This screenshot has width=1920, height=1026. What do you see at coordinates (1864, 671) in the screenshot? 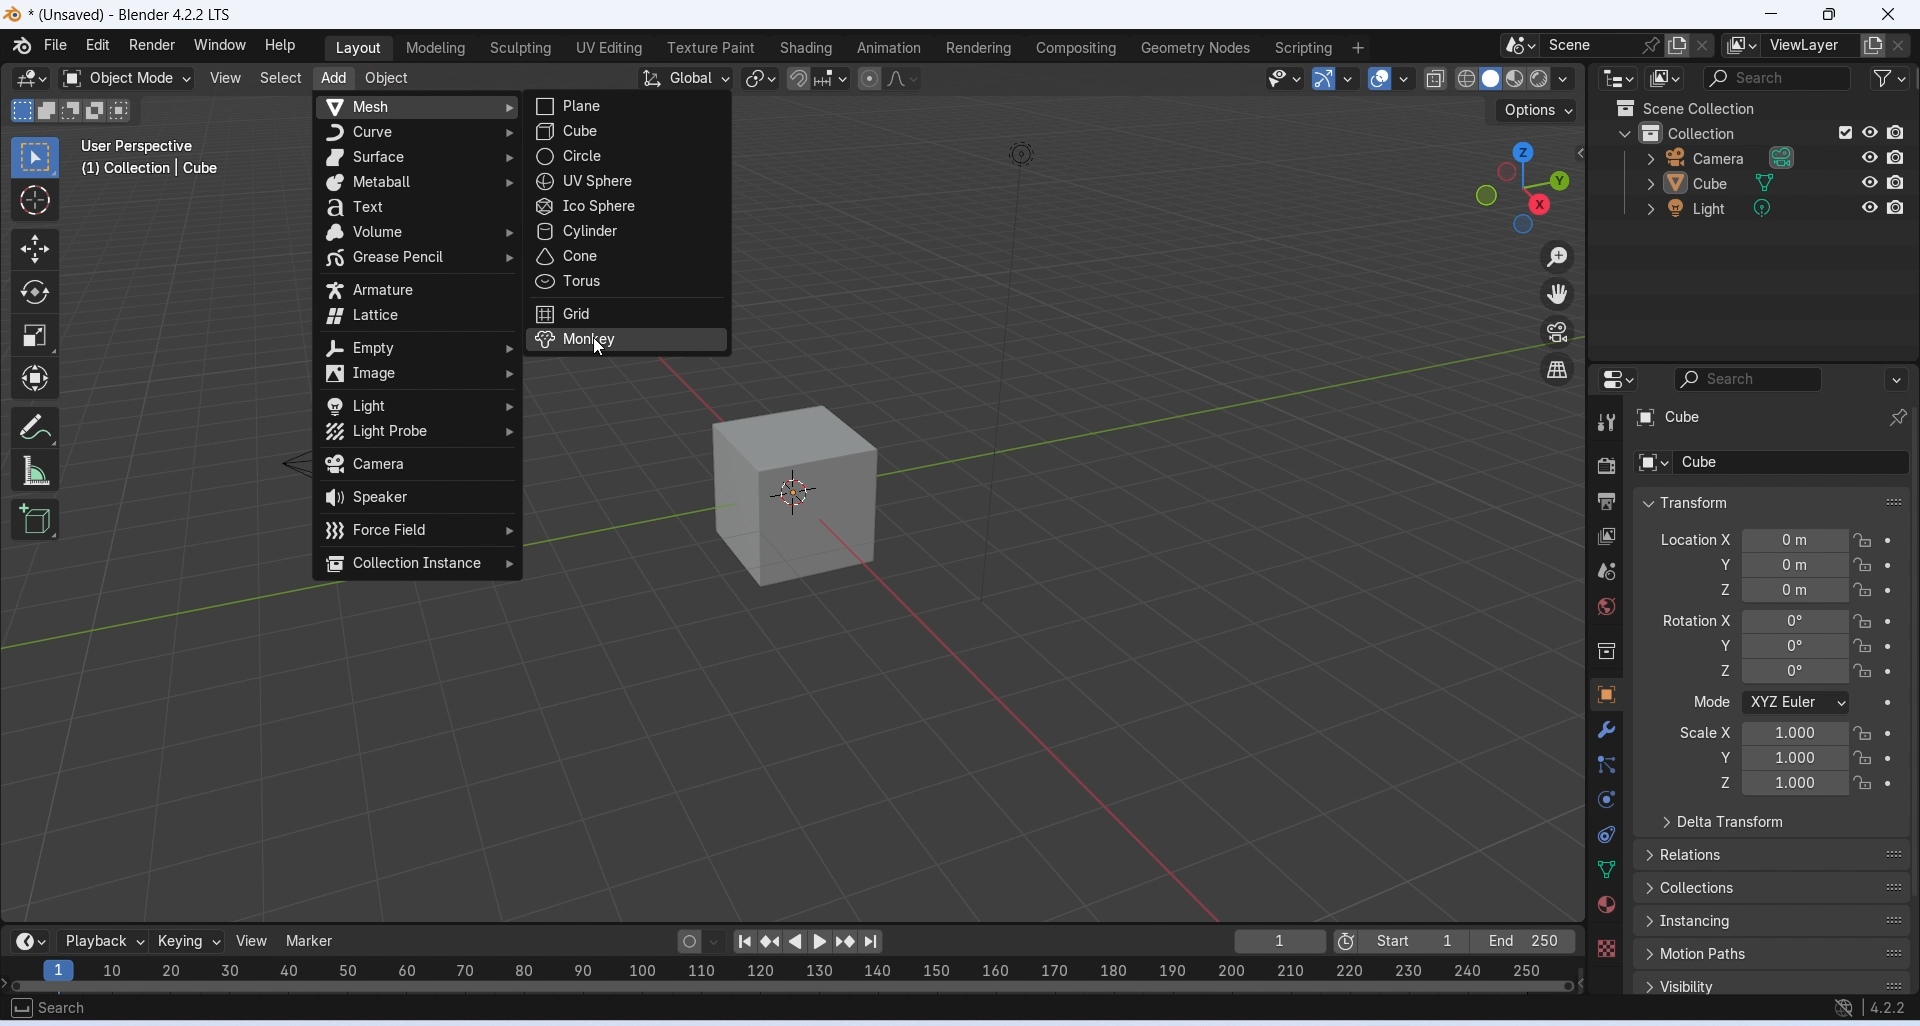
I see `lock location` at bounding box center [1864, 671].